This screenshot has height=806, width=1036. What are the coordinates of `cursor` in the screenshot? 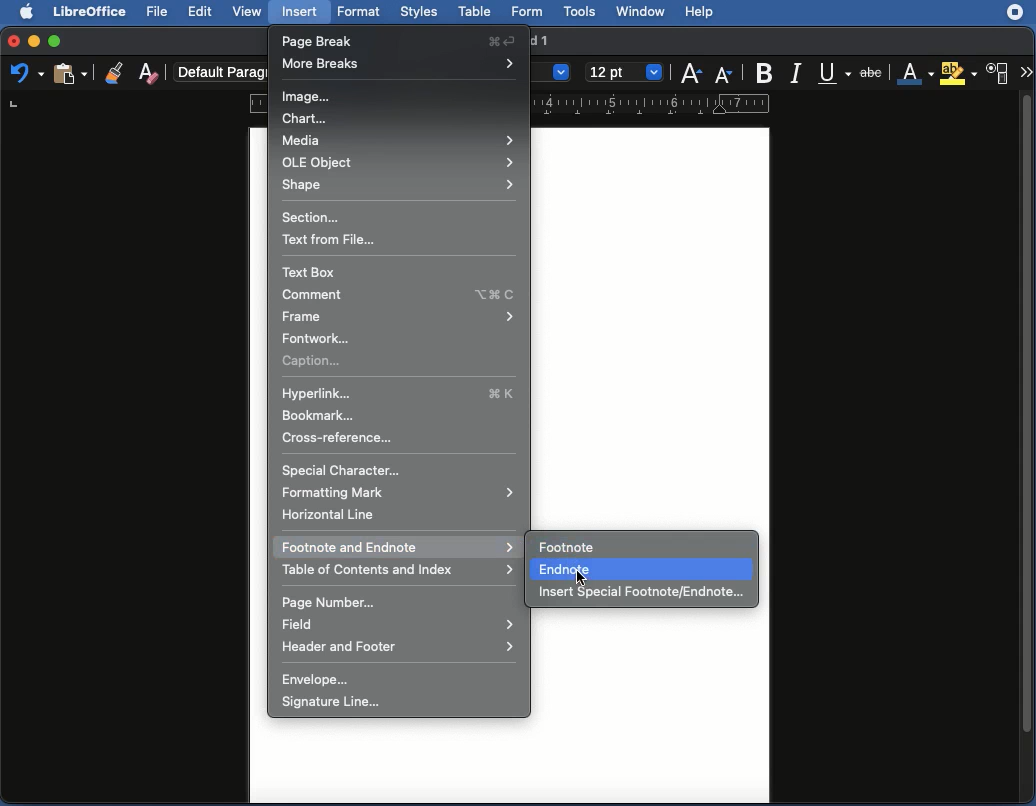 It's located at (577, 574).